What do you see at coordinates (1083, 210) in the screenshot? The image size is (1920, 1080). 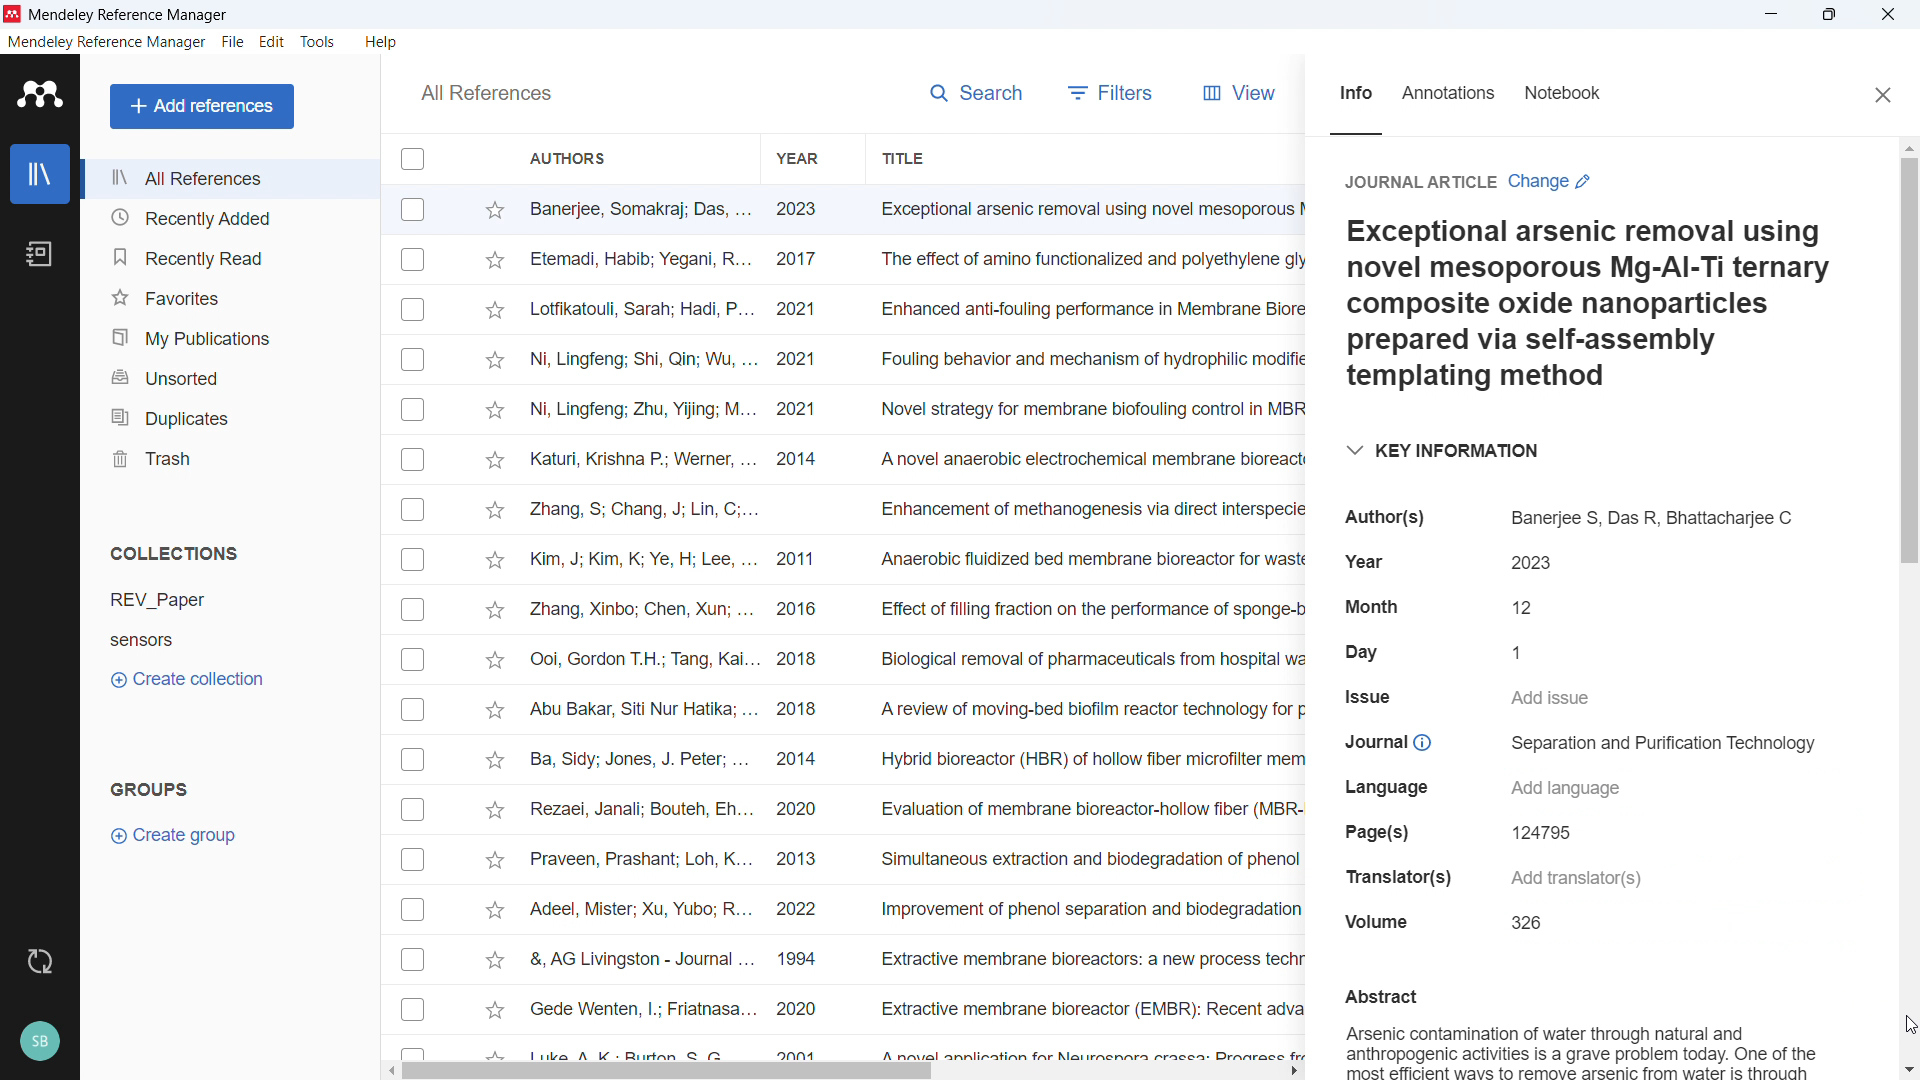 I see `exceptional arsenic removal using novel mesoporous mg-ai-ti temany compo` at bounding box center [1083, 210].